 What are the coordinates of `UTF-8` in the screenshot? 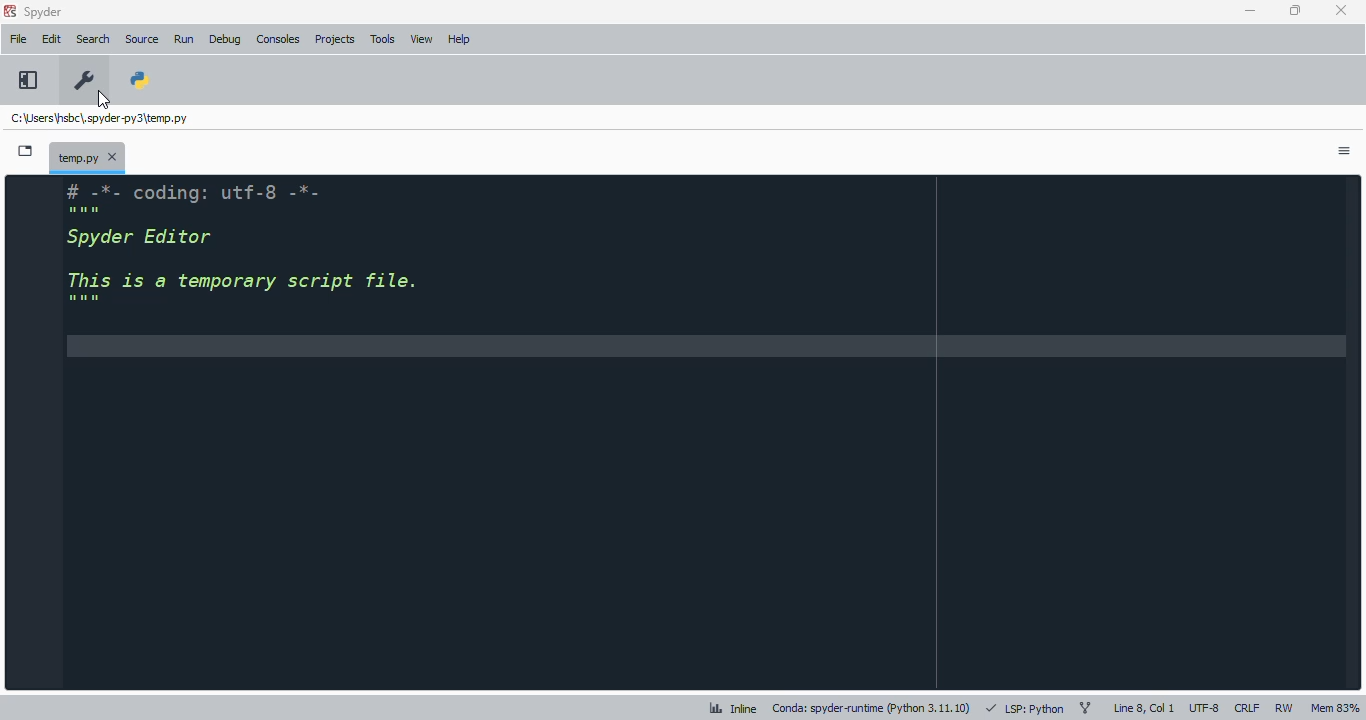 It's located at (1205, 708).